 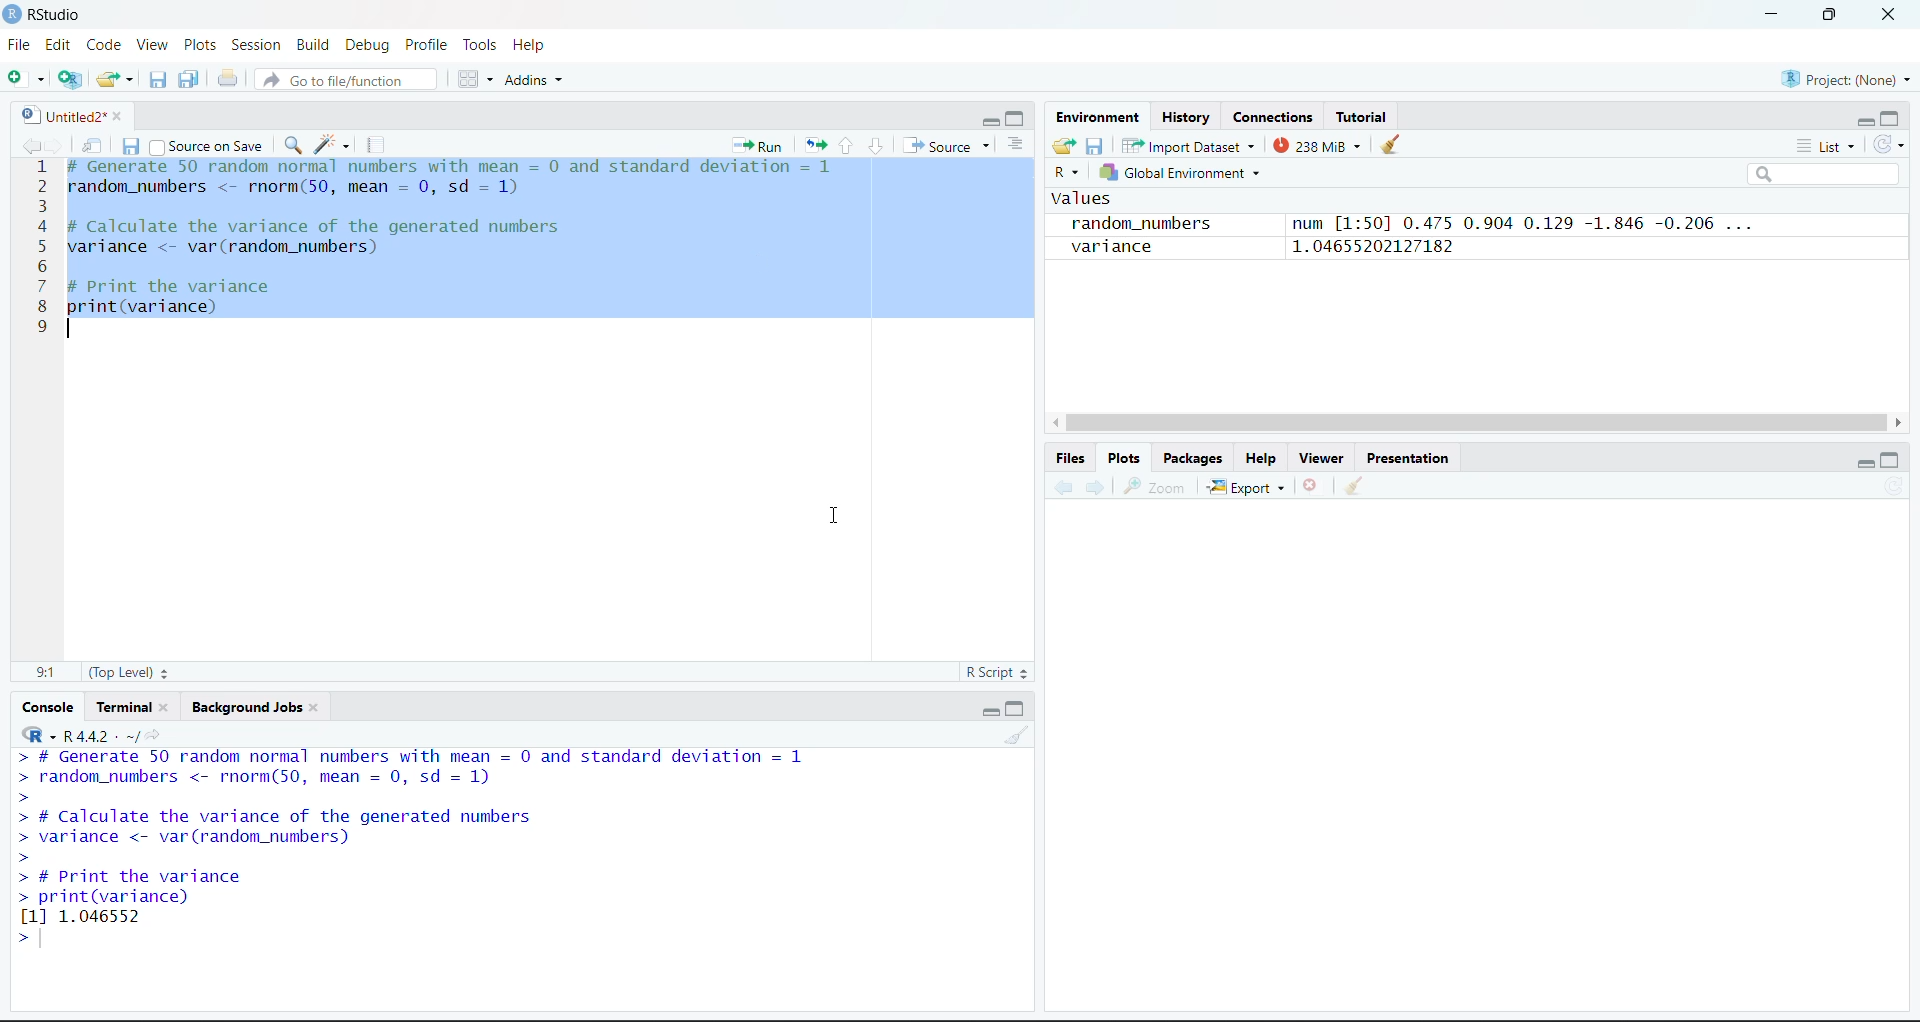 What do you see at coordinates (1065, 146) in the screenshot?
I see `open folder` at bounding box center [1065, 146].